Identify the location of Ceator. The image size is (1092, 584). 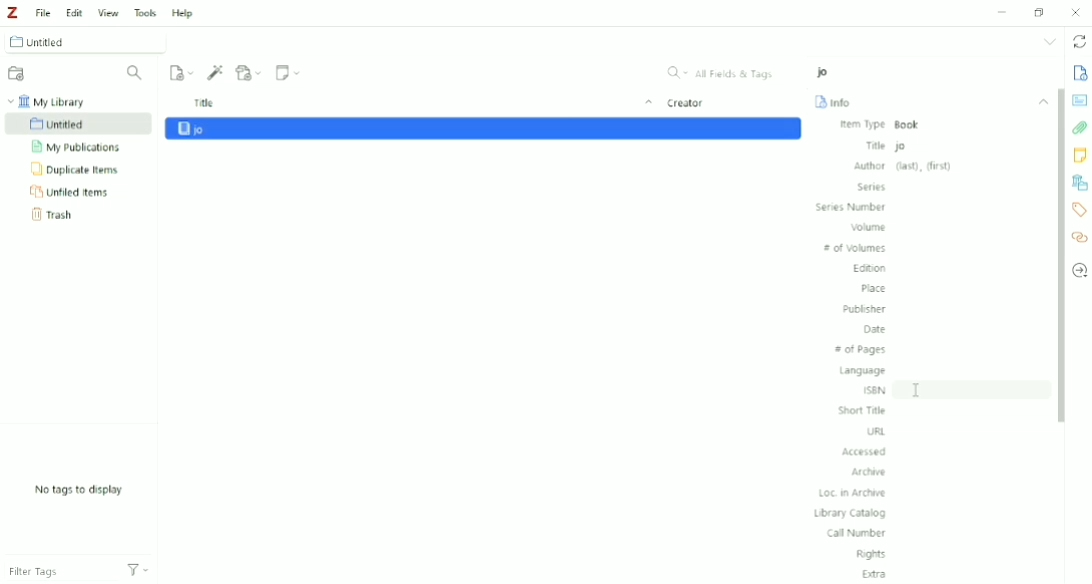
(689, 102).